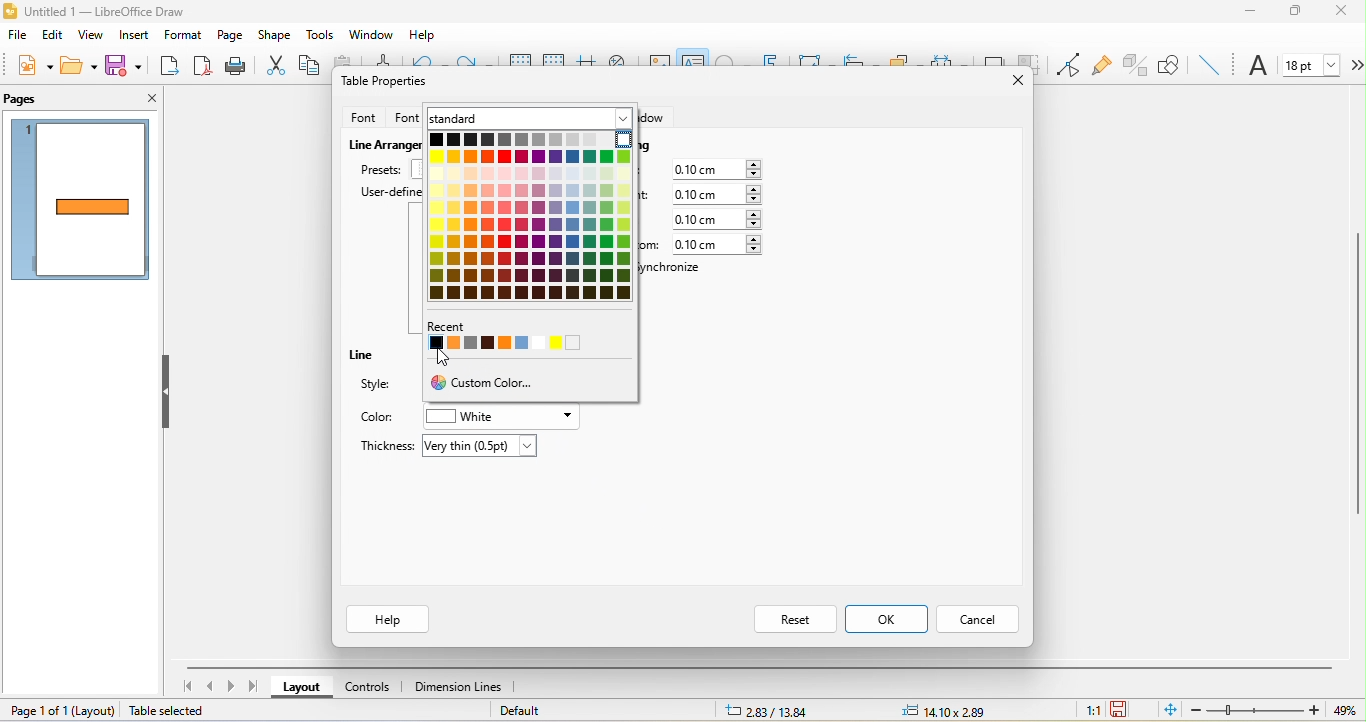 Image resolution: width=1366 pixels, height=722 pixels. Describe the element at coordinates (83, 202) in the screenshot. I see `page1` at that location.